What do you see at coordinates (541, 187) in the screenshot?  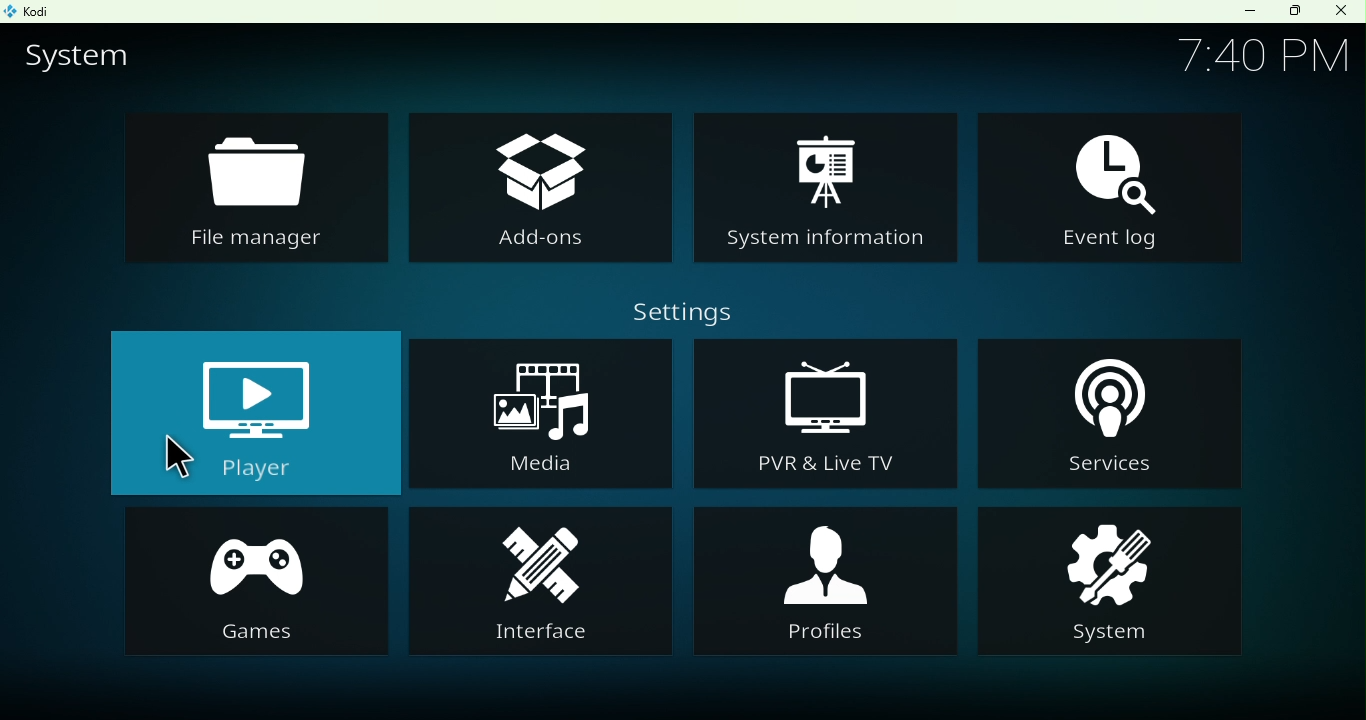 I see `Add-ons` at bounding box center [541, 187].